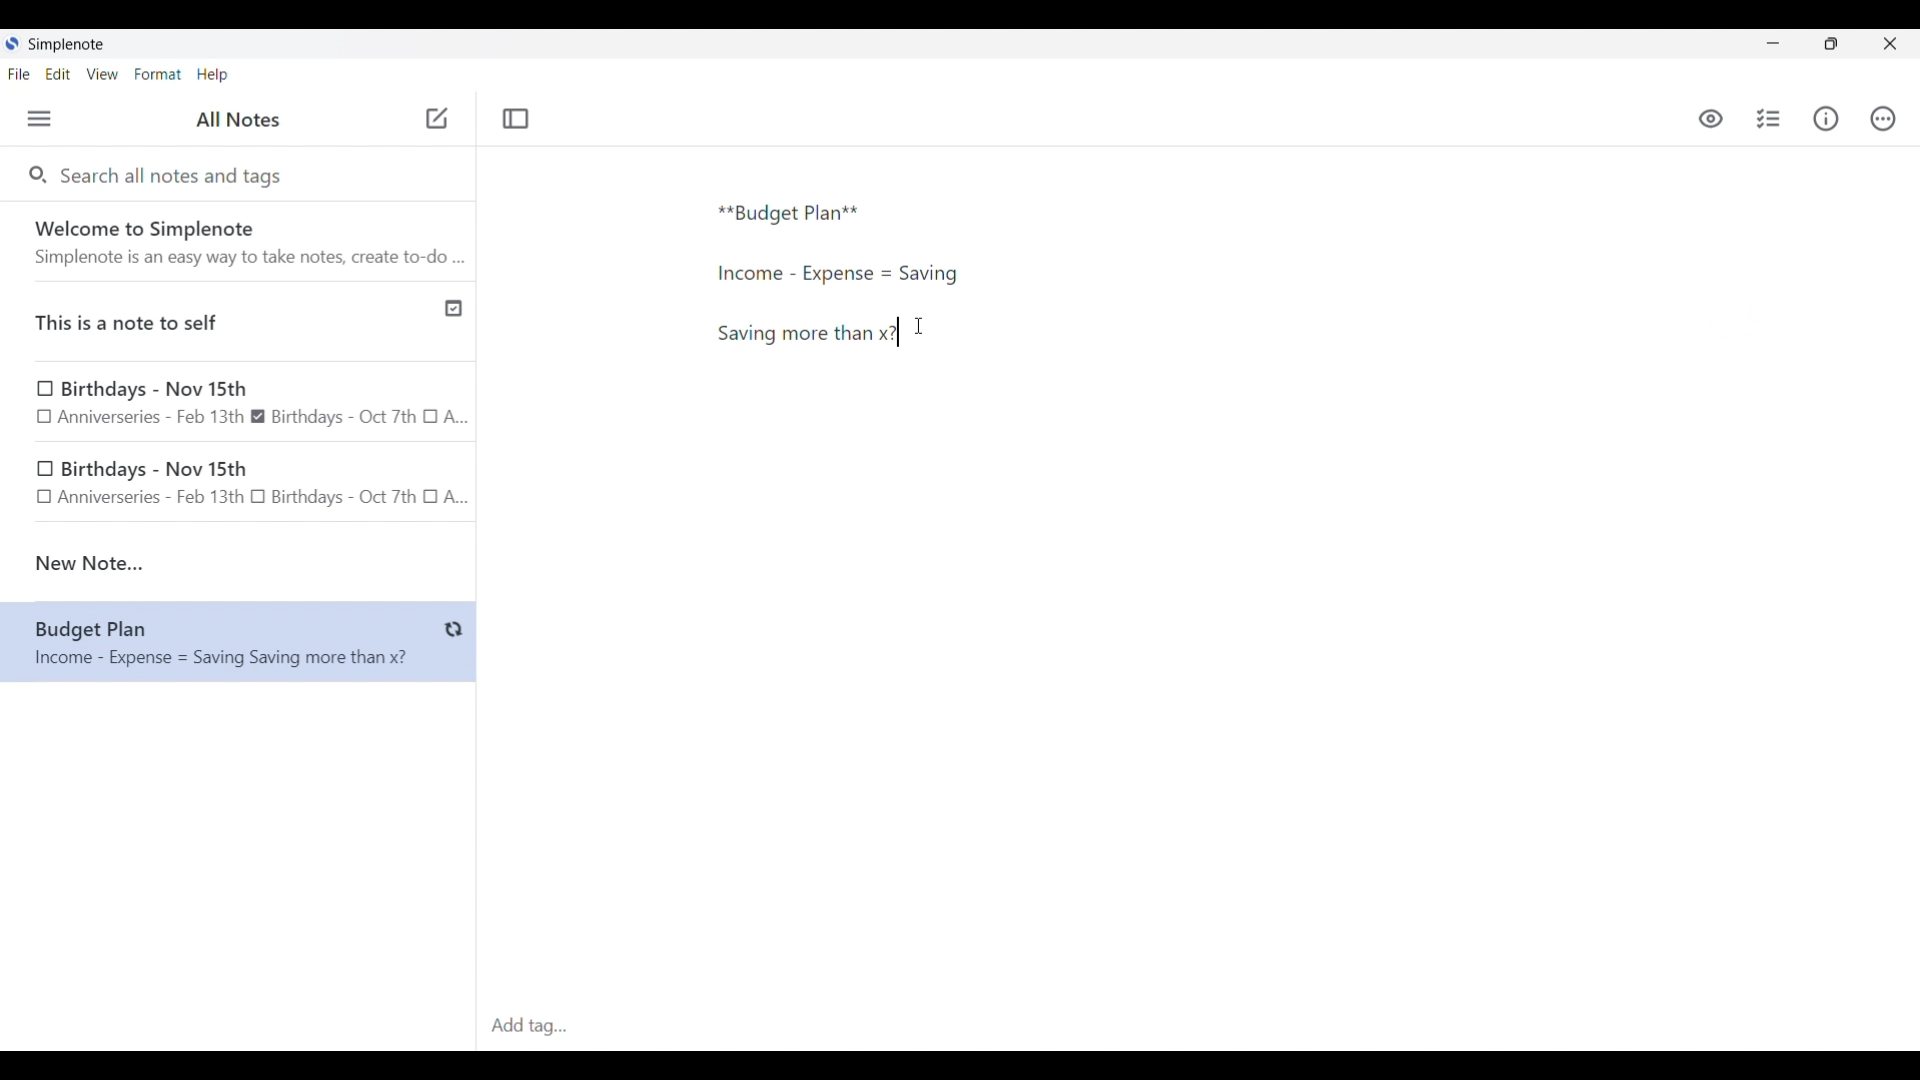 The image size is (1920, 1080). I want to click on Close interface, so click(1890, 43).